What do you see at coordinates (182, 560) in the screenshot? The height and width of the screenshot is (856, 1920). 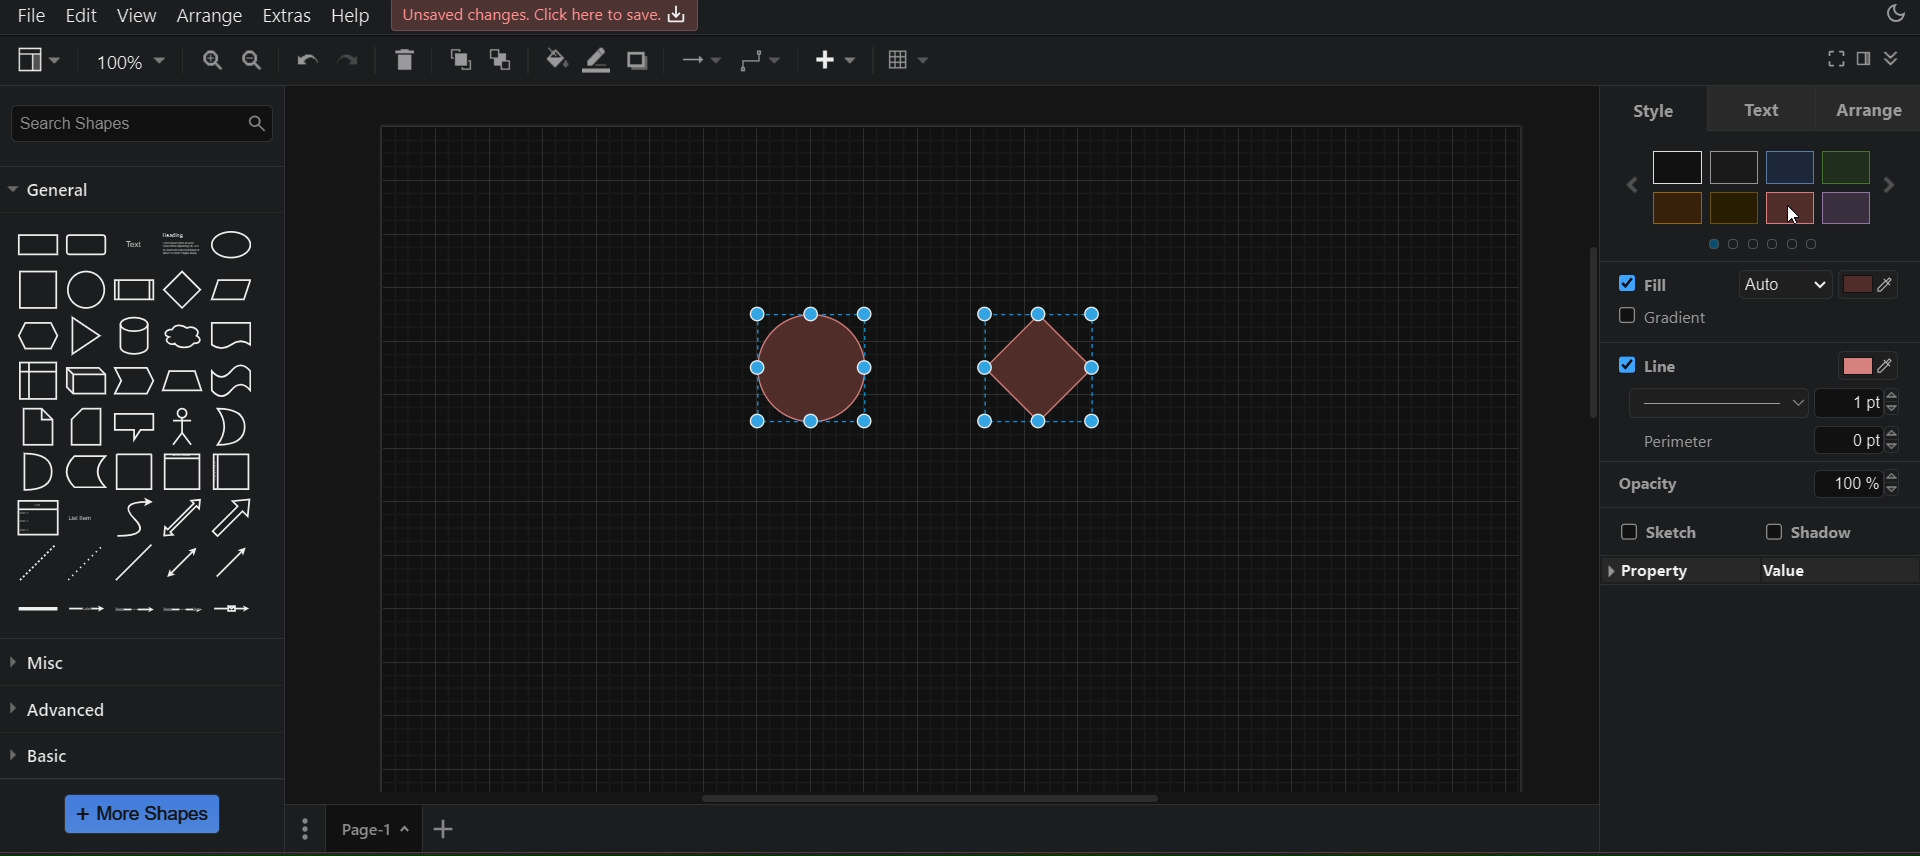 I see `Bidirectional Connector` at bounding box center [182, 560].